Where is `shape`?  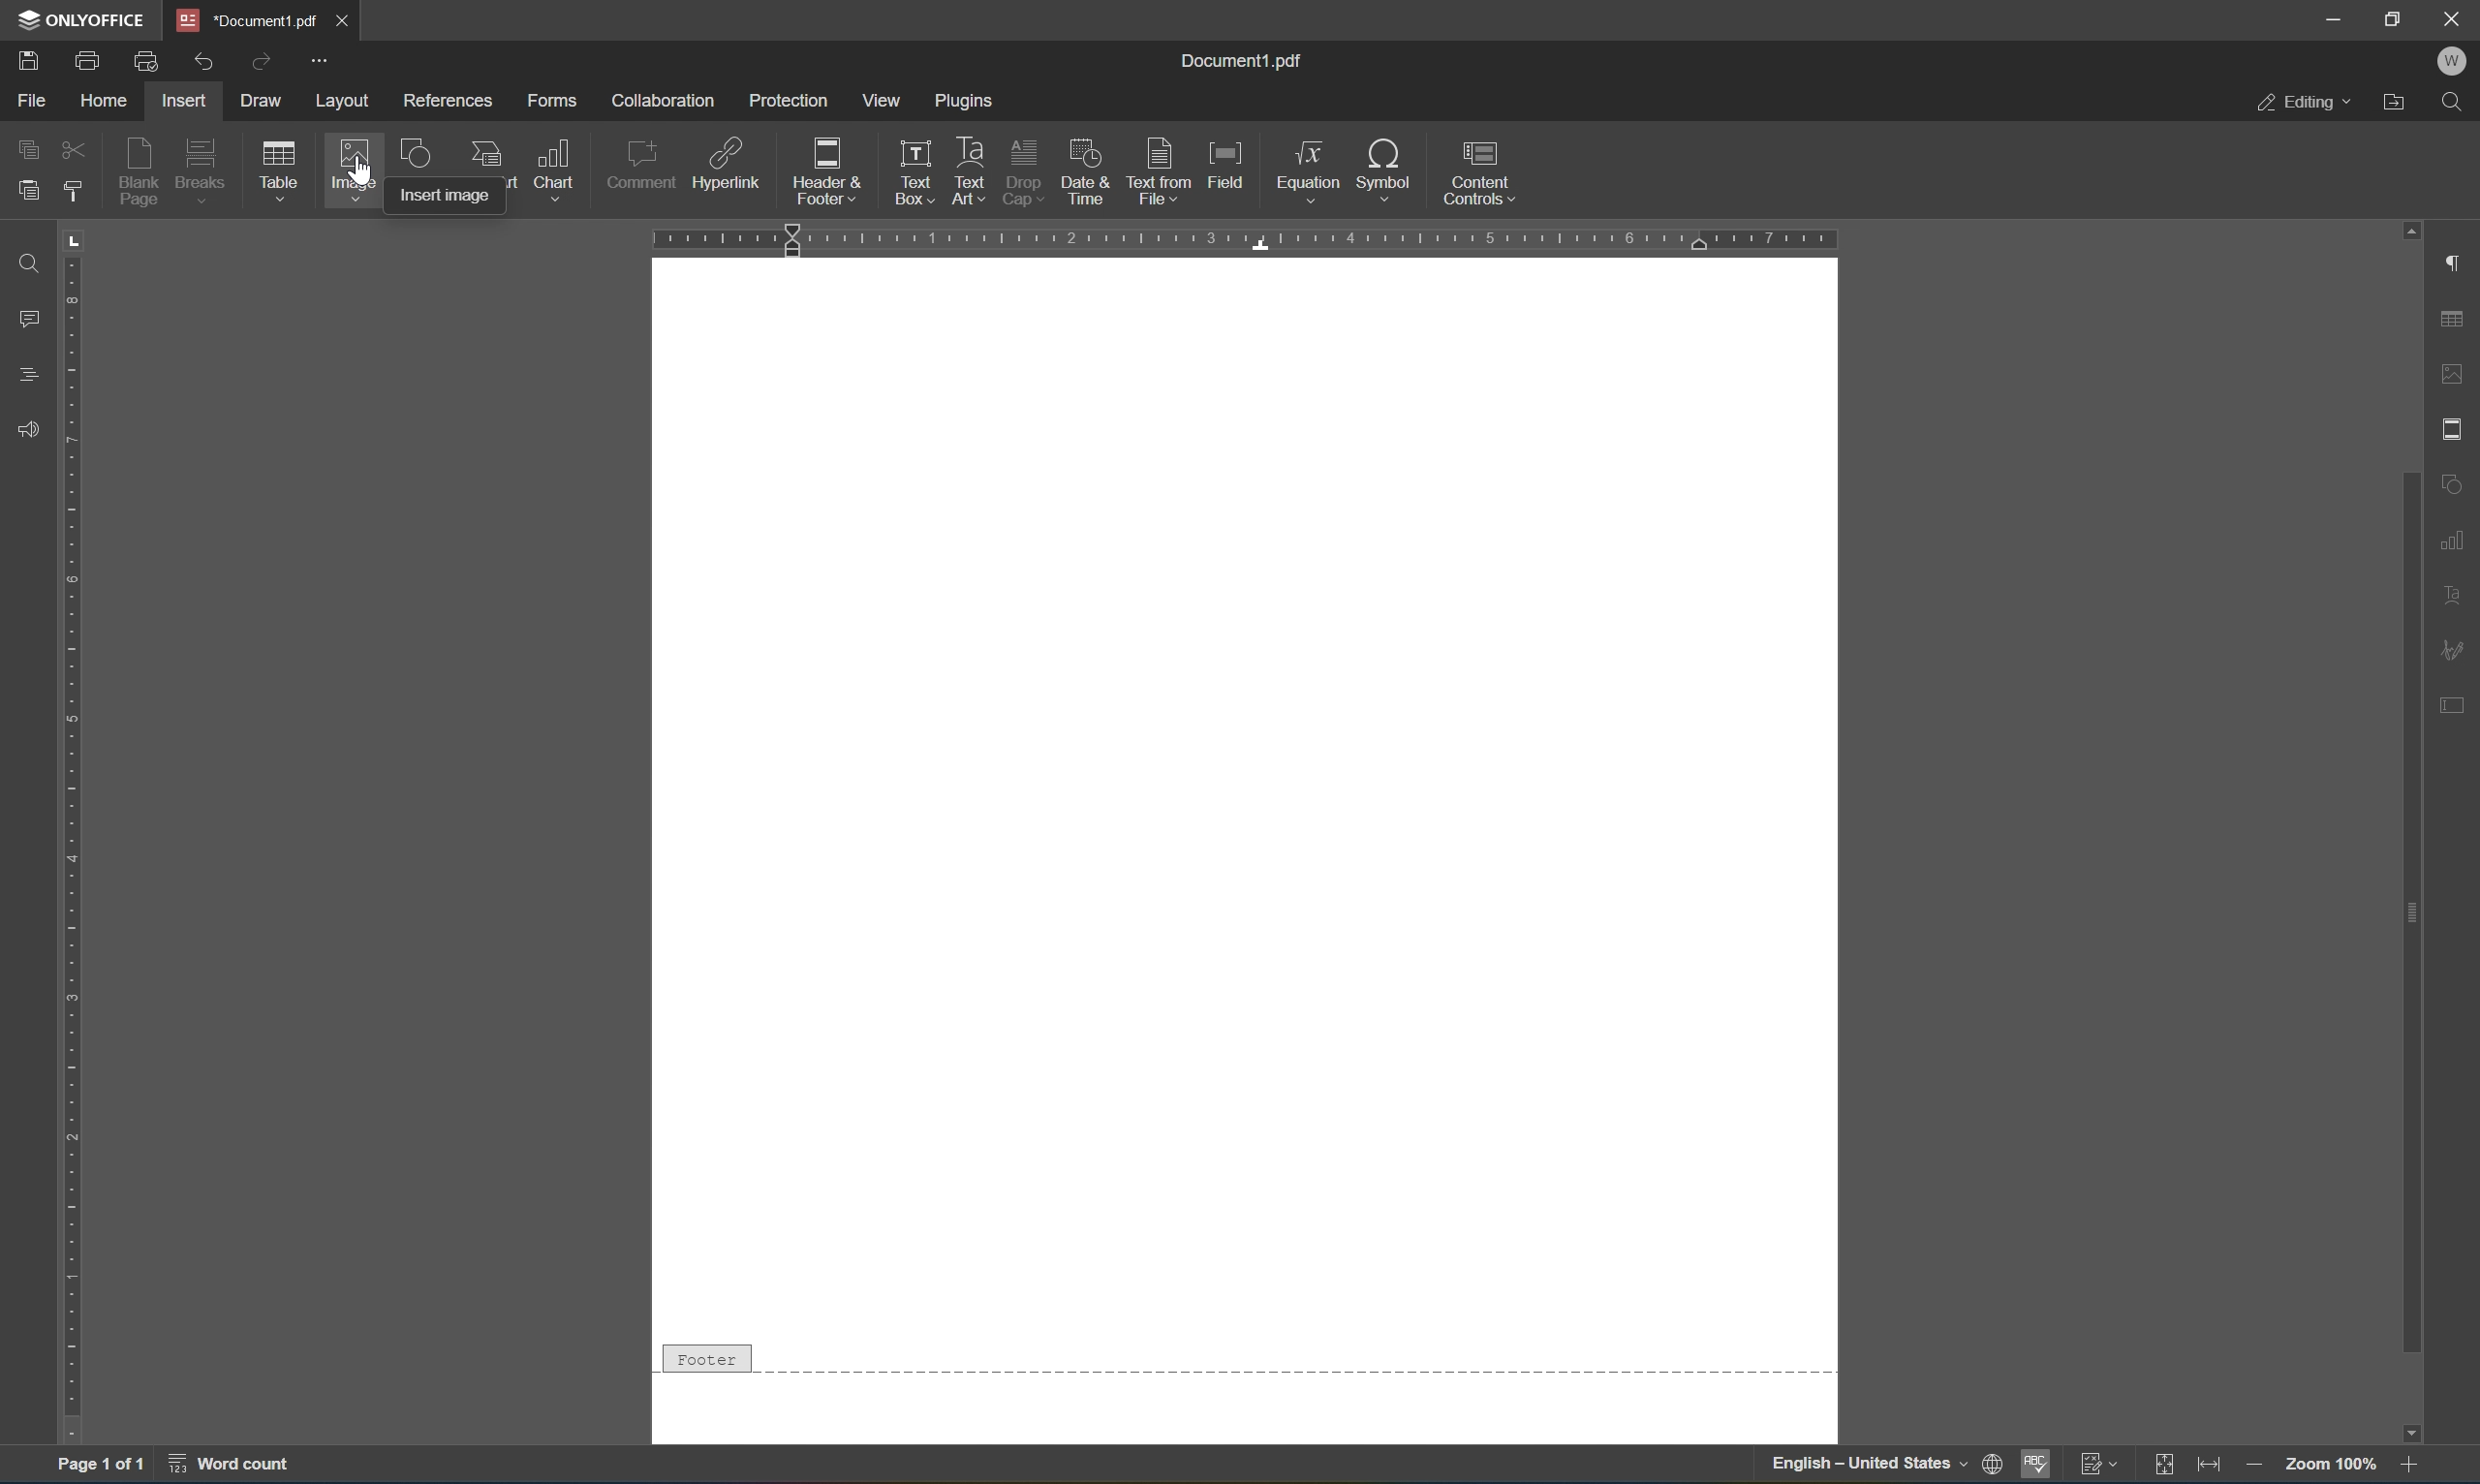 shape is located at coordinates (411, 159).